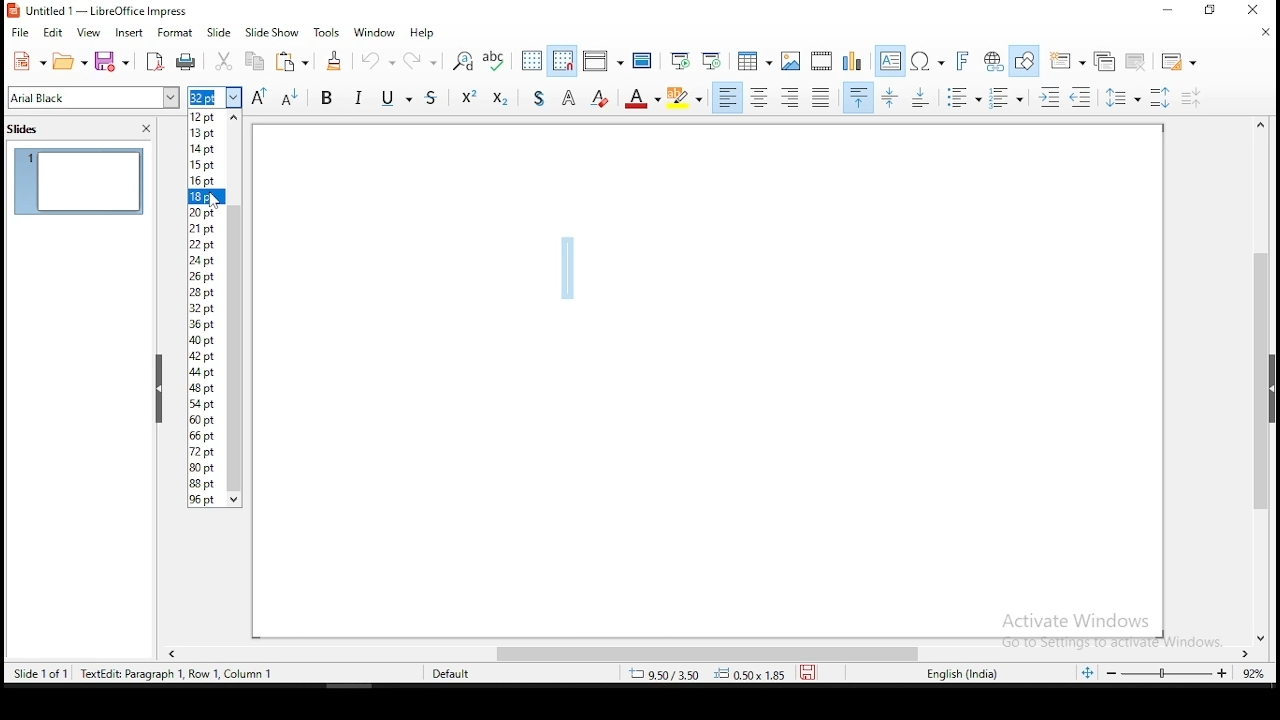  What do you see at coordinates (128, 34) in the screenshot?
I see `insert` at bounding box center [128, 34].